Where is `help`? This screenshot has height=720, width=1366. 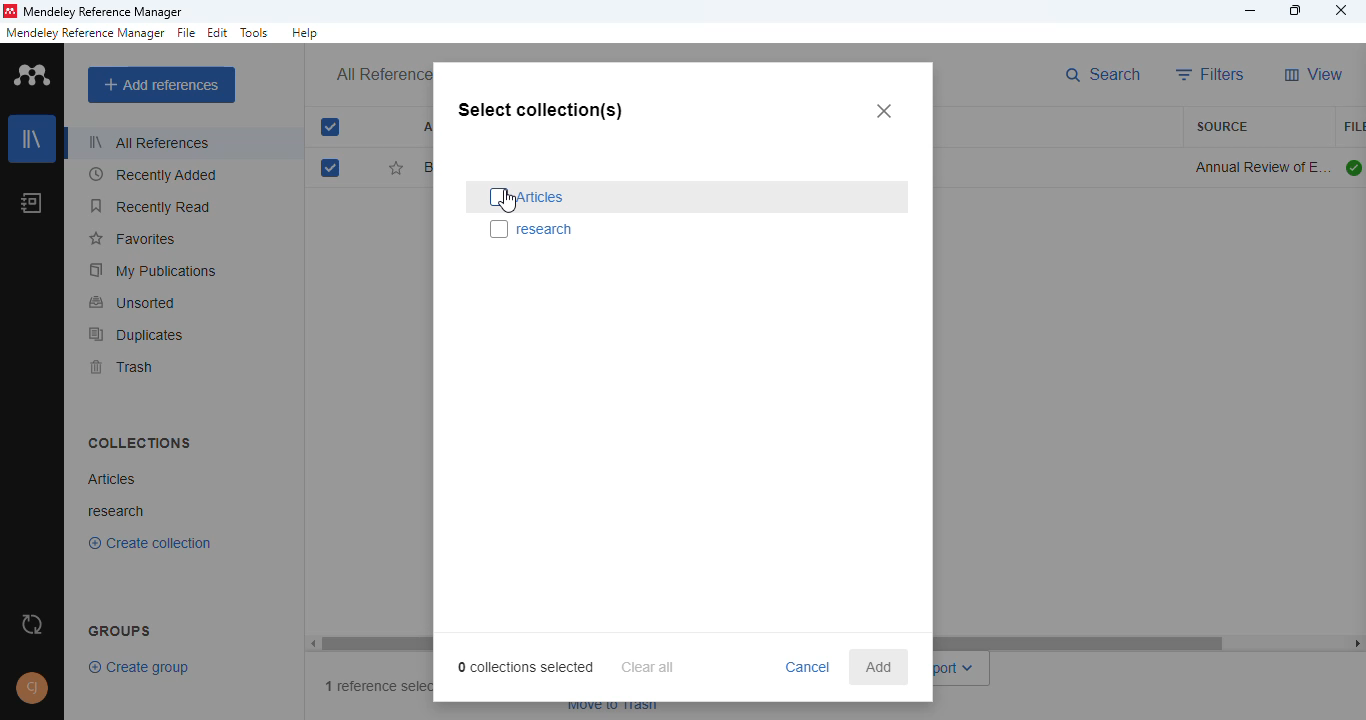 help is located at coordinates (308, 31).